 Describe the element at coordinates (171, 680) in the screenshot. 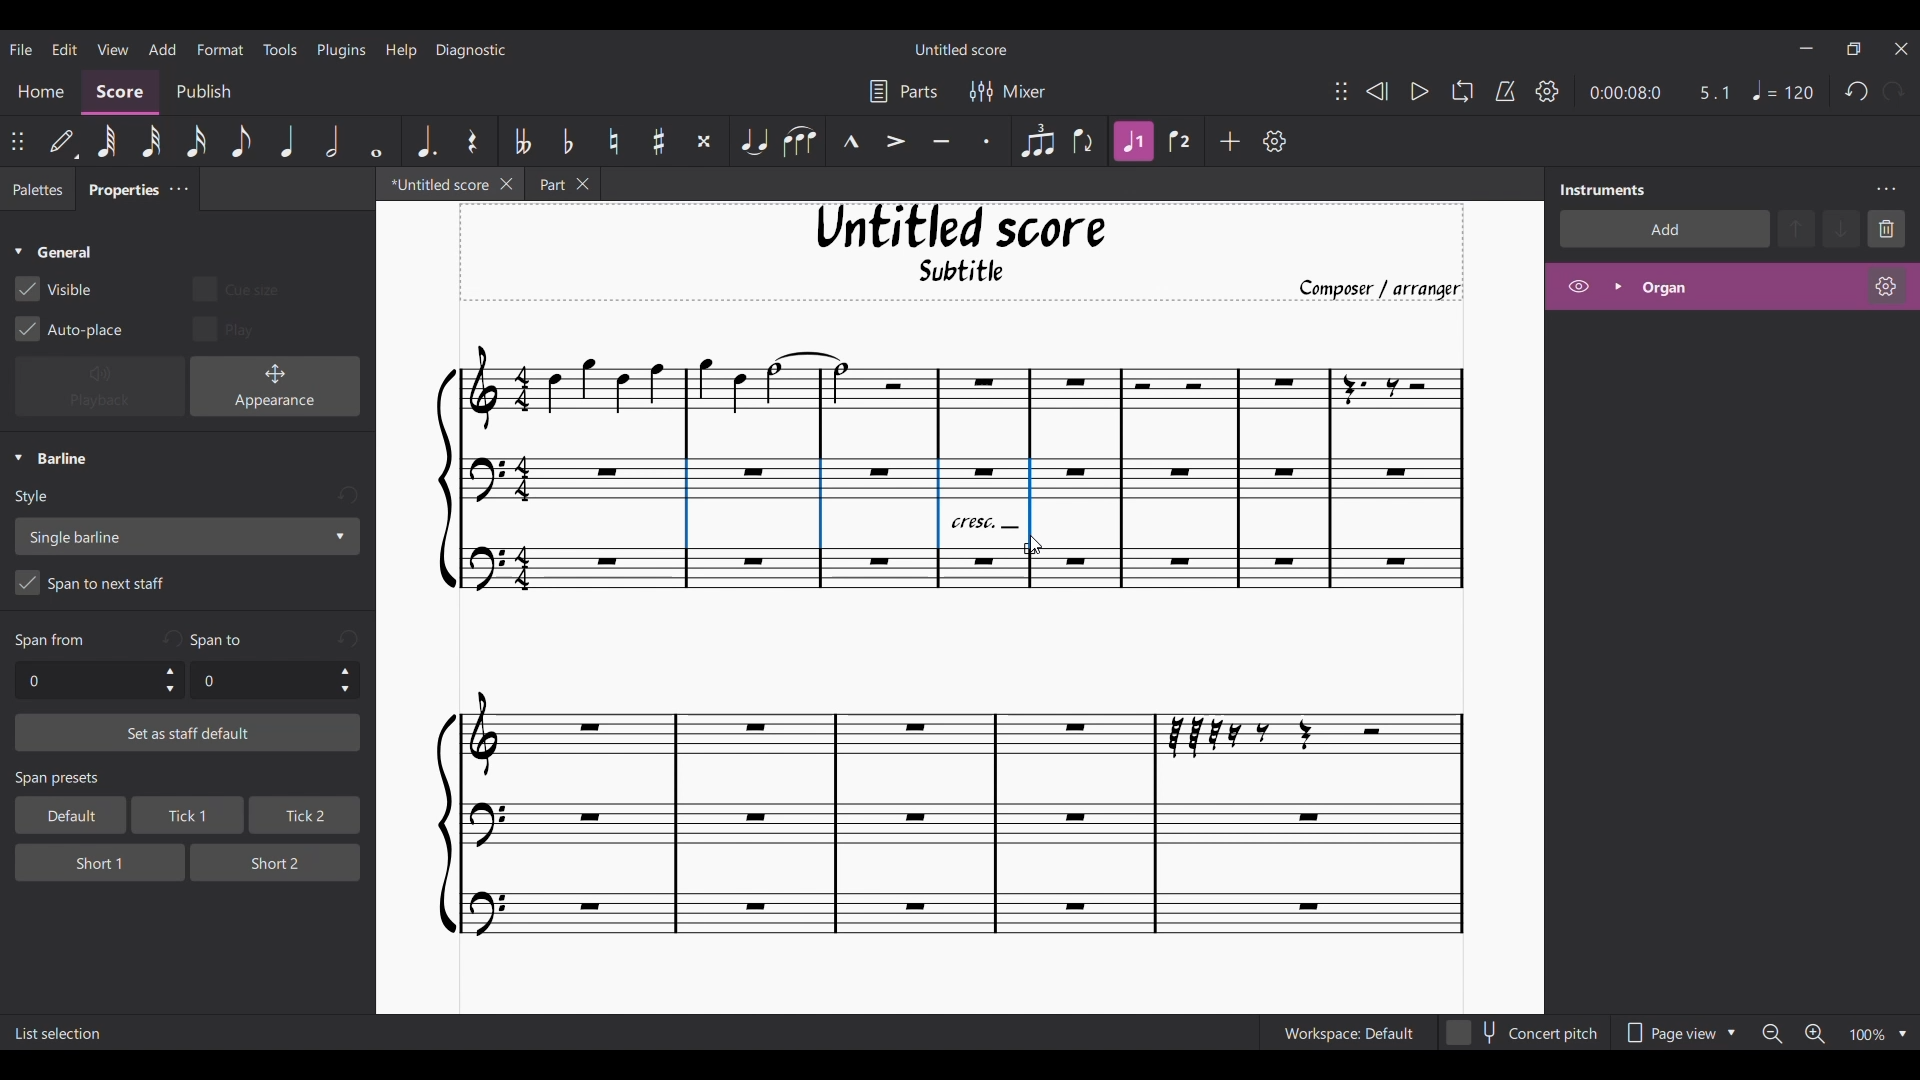

I see `Increase/Decrease Span from` at that location.